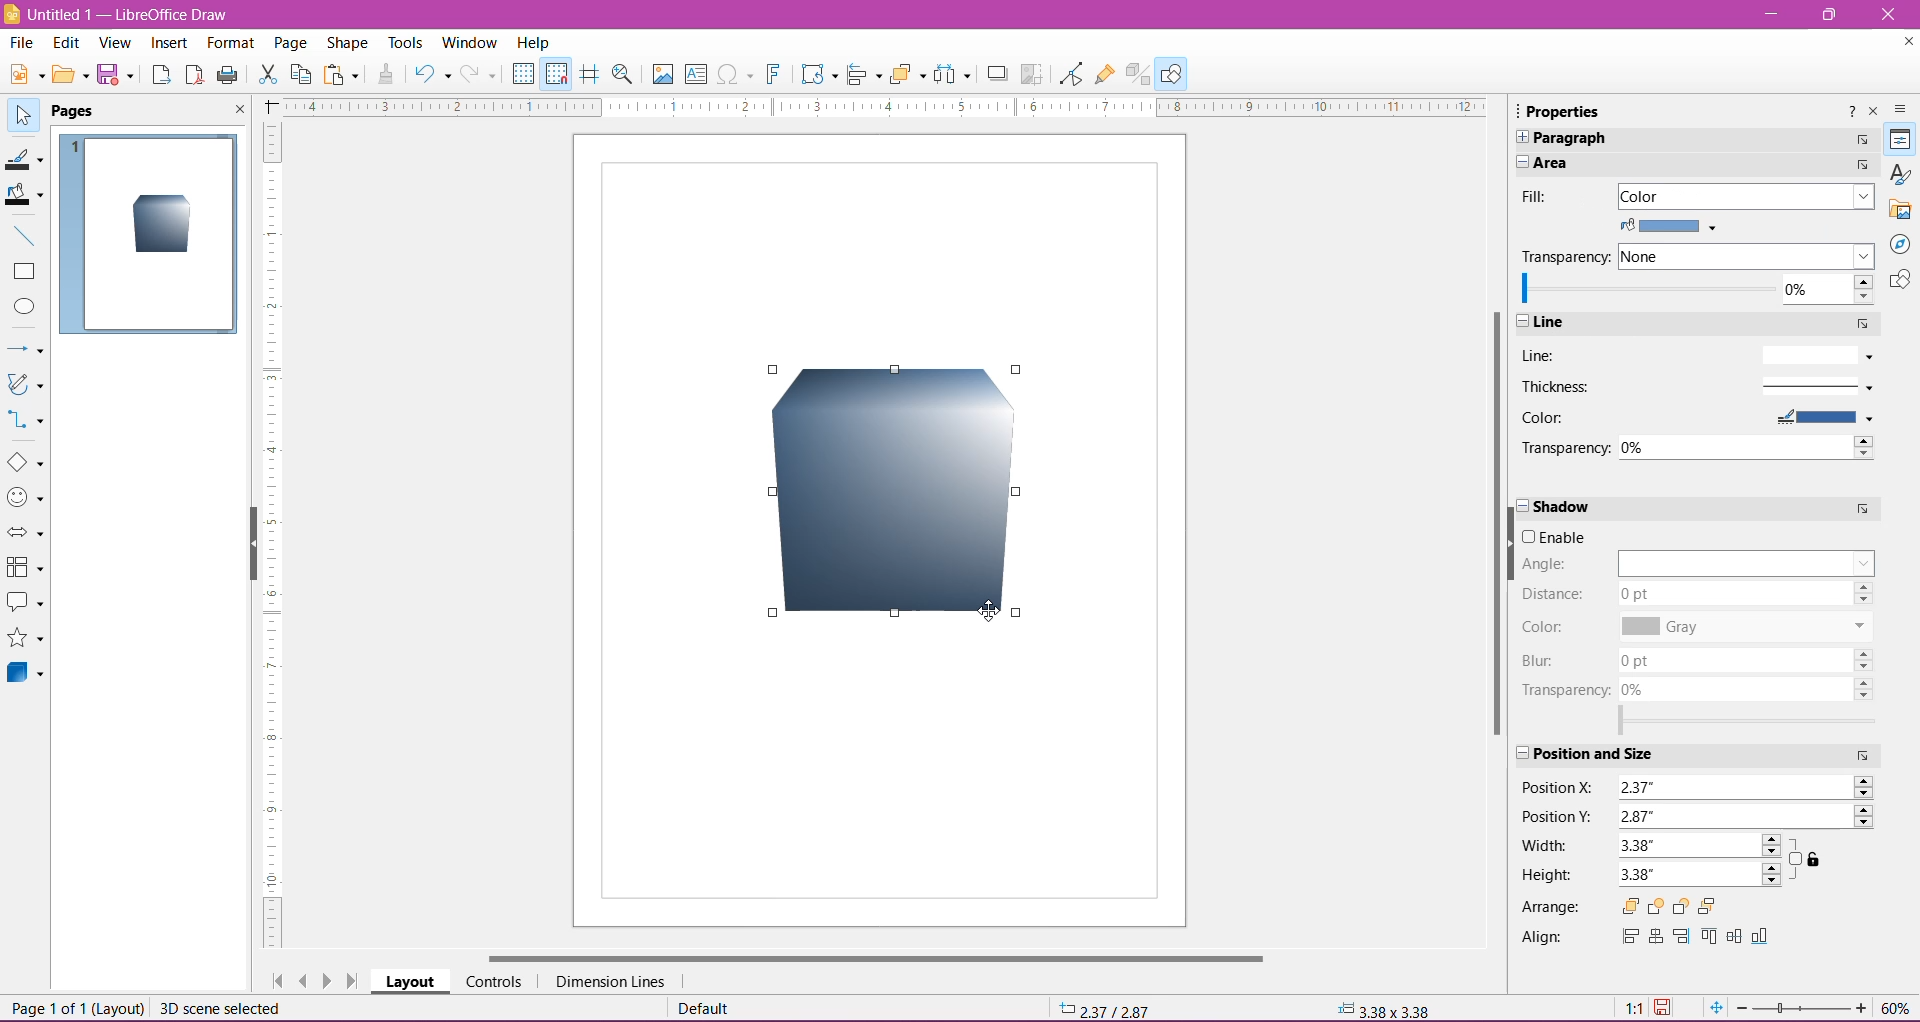 Image resolution: width=1920 pixels, height=1022 pixels. I want to click on Select the type of transparency to apply, so click(1749, 256).